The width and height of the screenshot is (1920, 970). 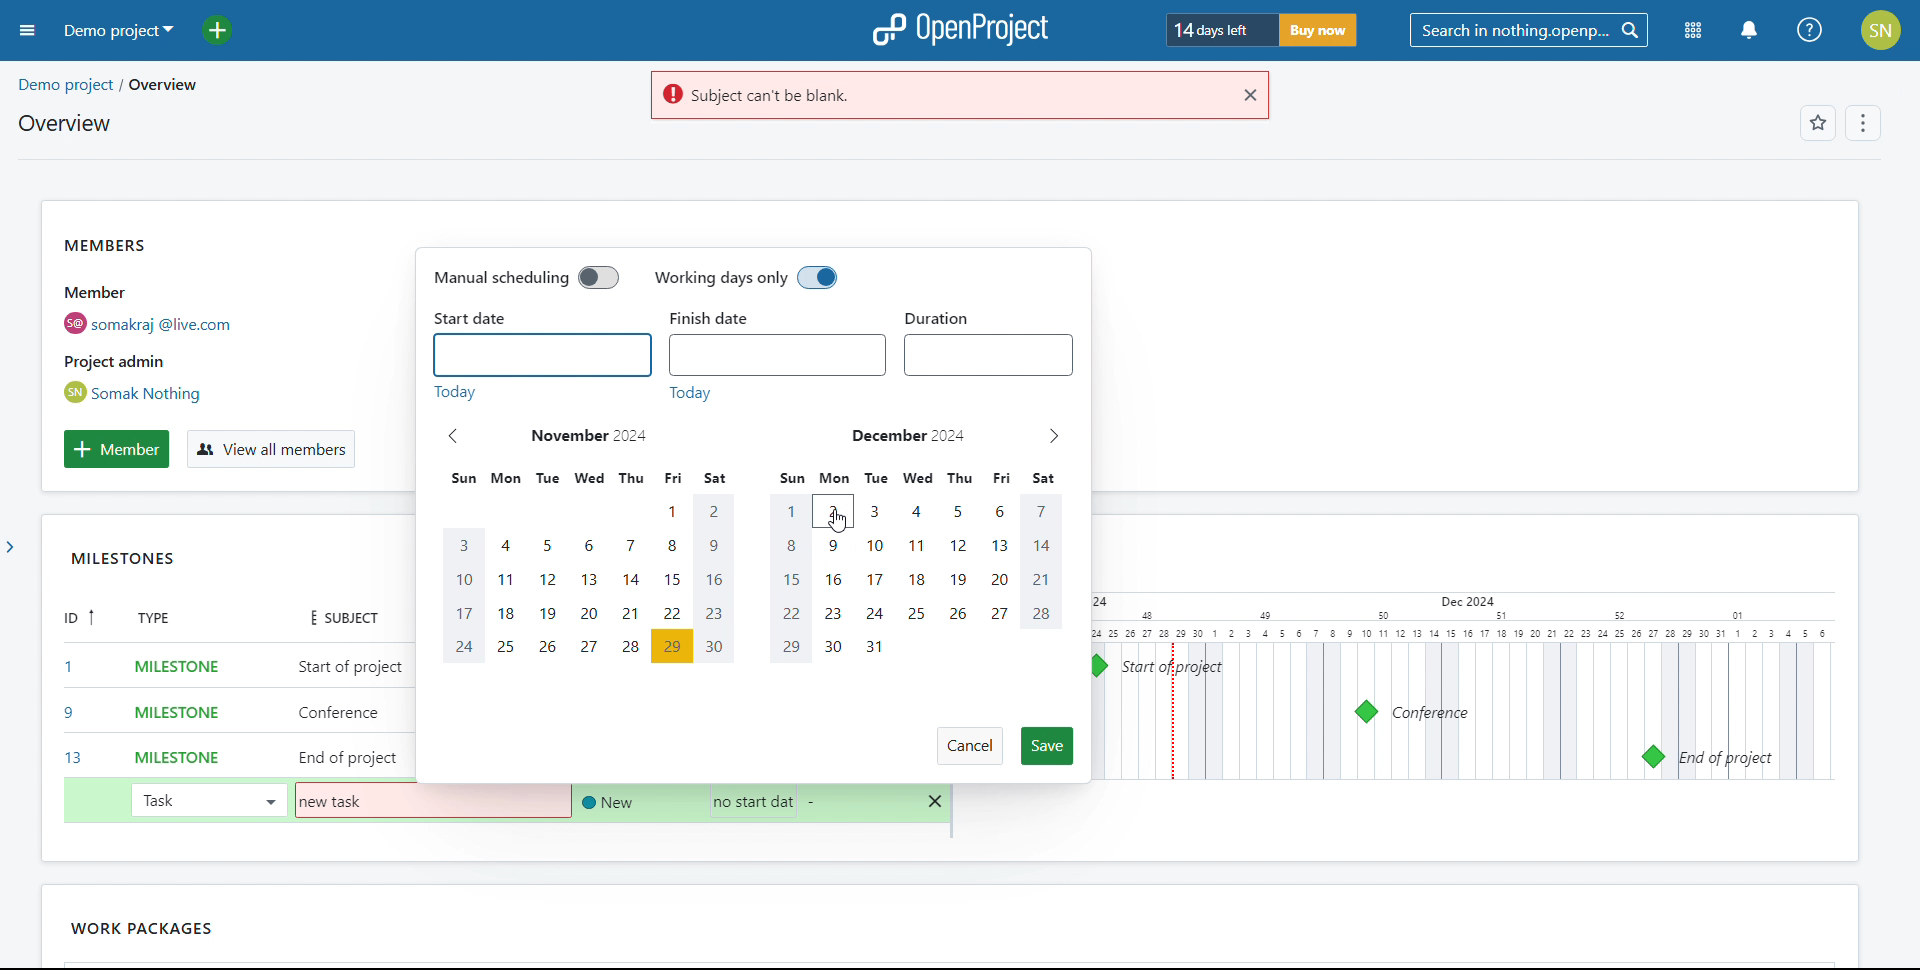 What do you see at coordinates (573, 393) in the screenshot?
I see `today` at bounding box center [573, 393].